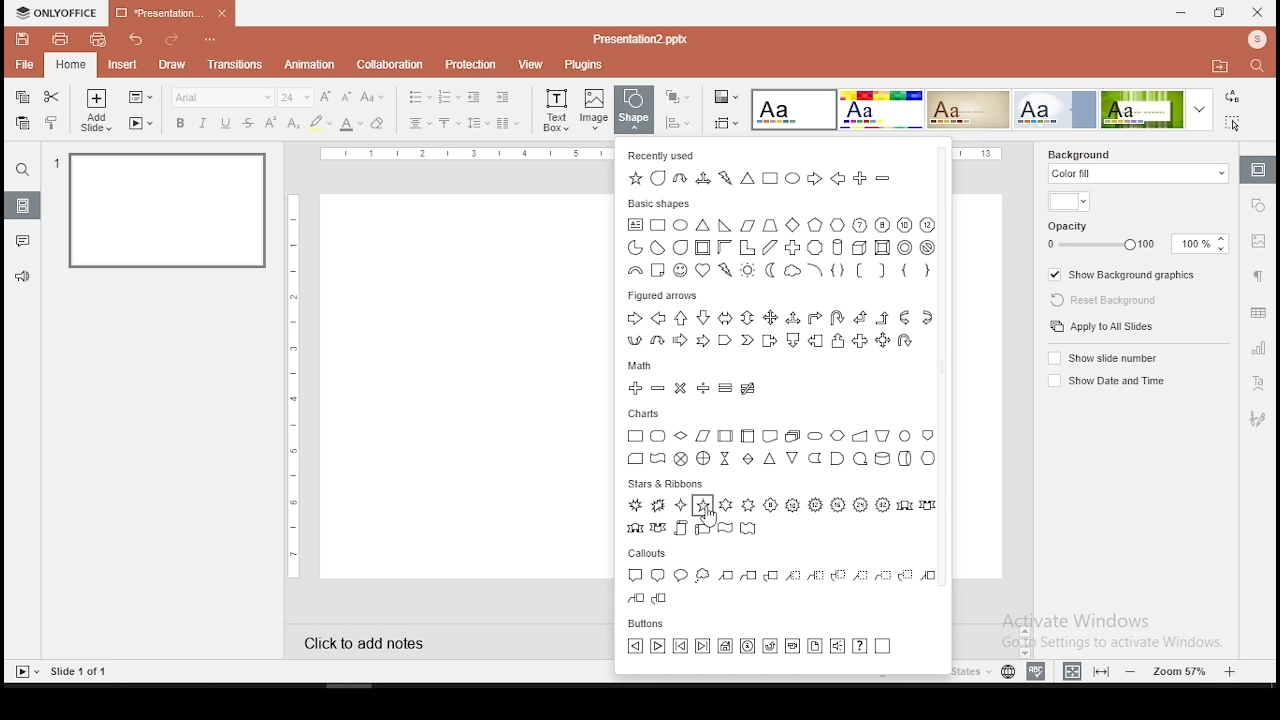 The height and width of the screenshot is (720, 1280). Describe the element at coordinates (1039, 669) in the screenshot. I see `spell check` at that location.